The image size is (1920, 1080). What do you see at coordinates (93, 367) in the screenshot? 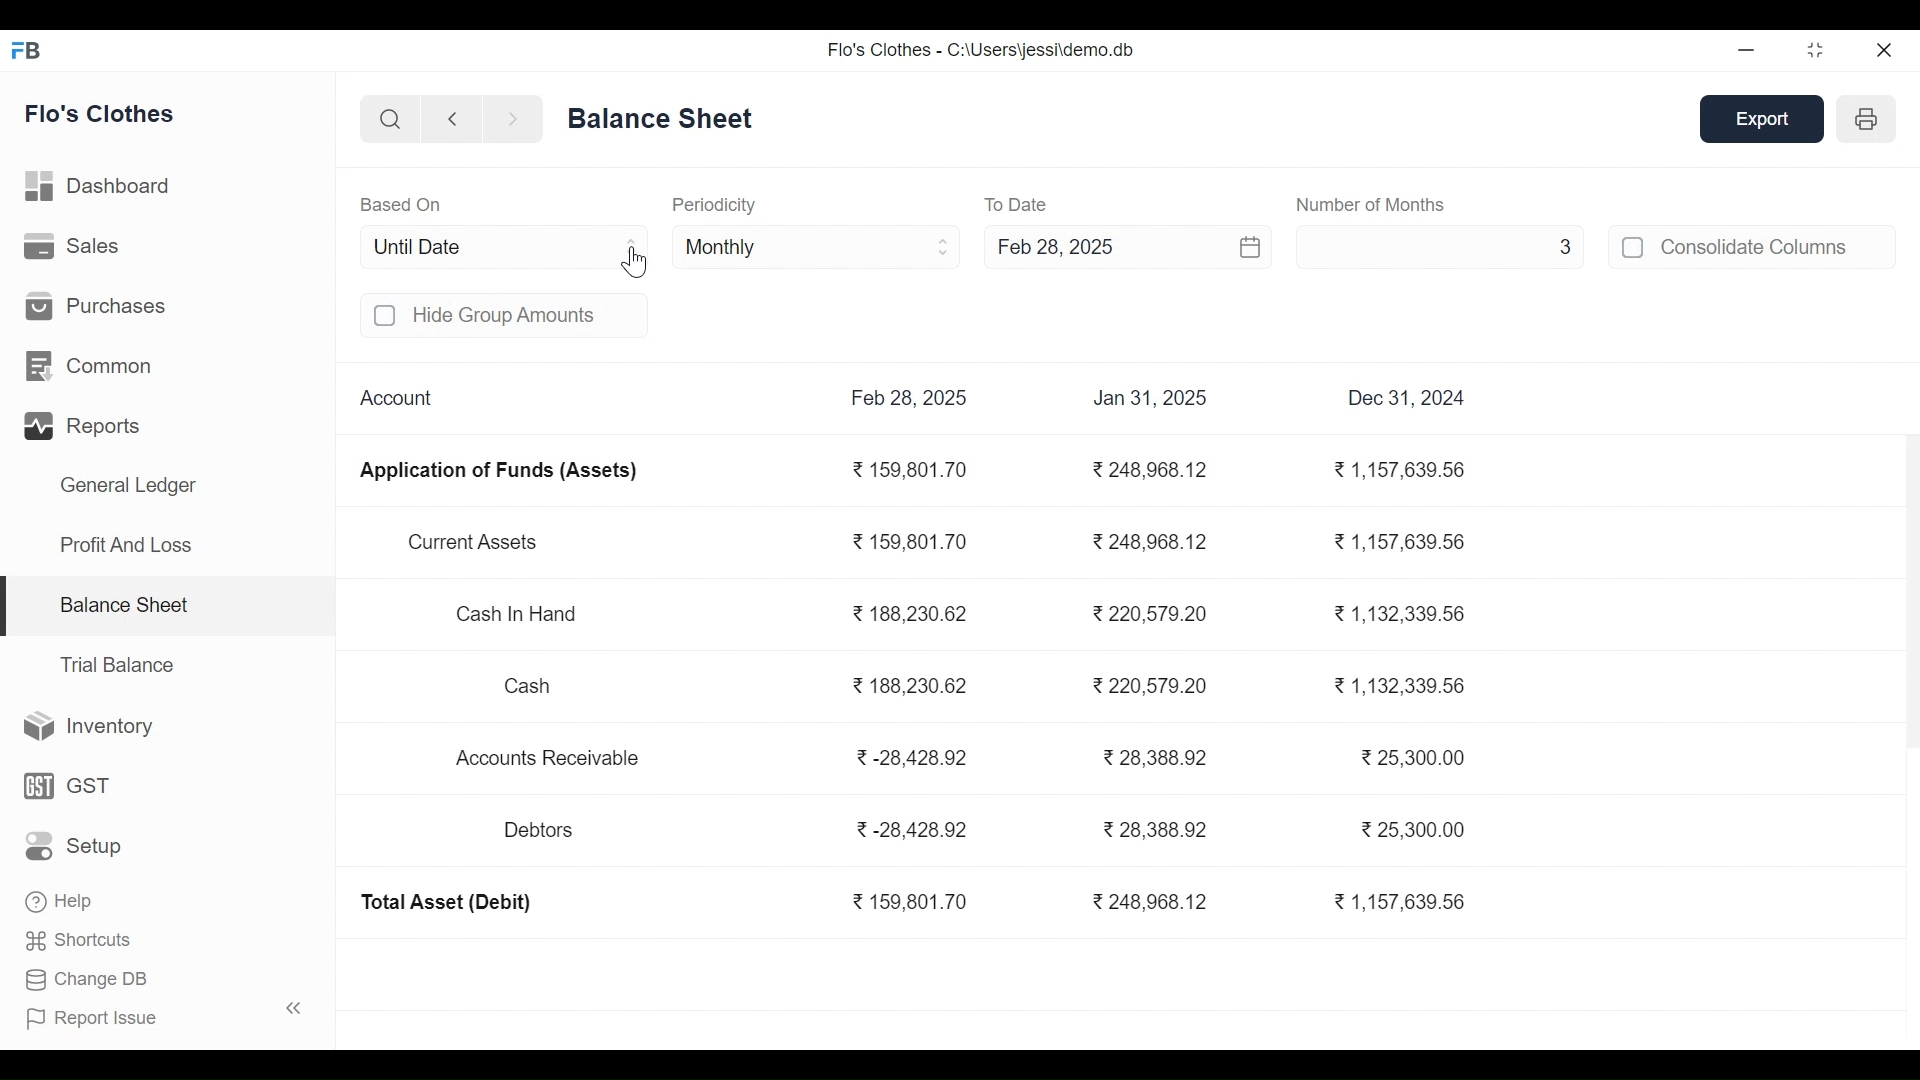
I see `common` at bounding box center [93, 367].